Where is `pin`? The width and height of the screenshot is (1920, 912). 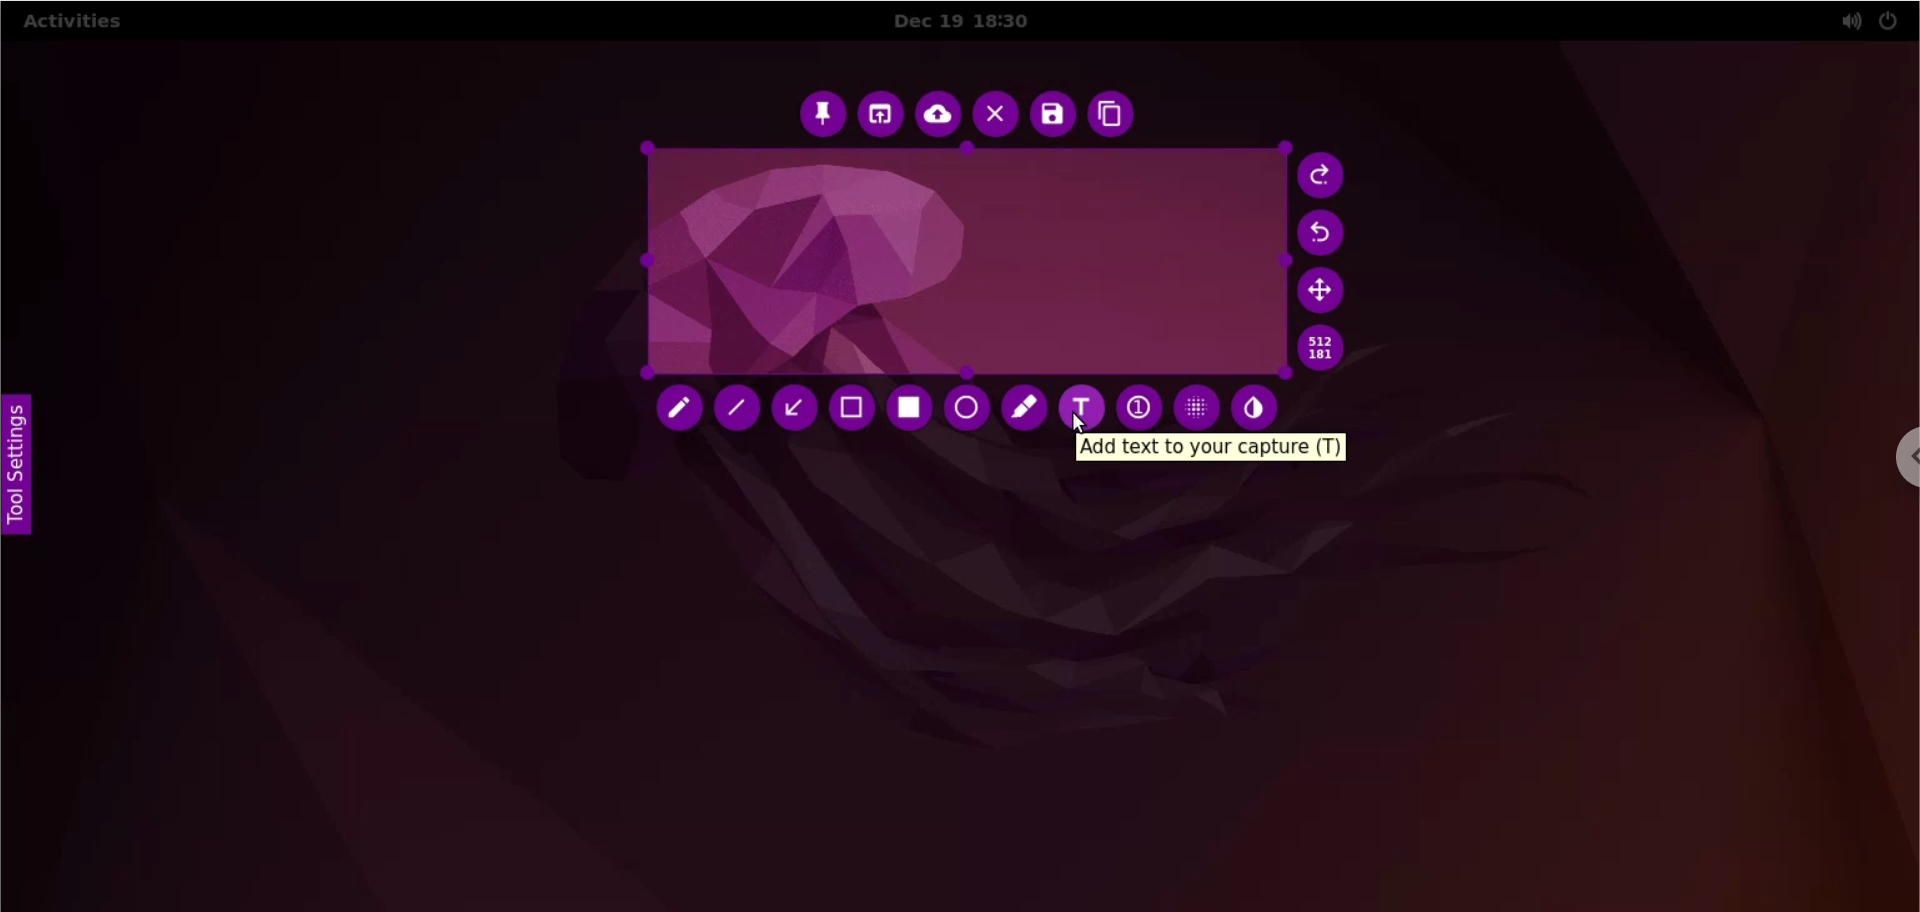 pin is located at coordinates (825, 116).